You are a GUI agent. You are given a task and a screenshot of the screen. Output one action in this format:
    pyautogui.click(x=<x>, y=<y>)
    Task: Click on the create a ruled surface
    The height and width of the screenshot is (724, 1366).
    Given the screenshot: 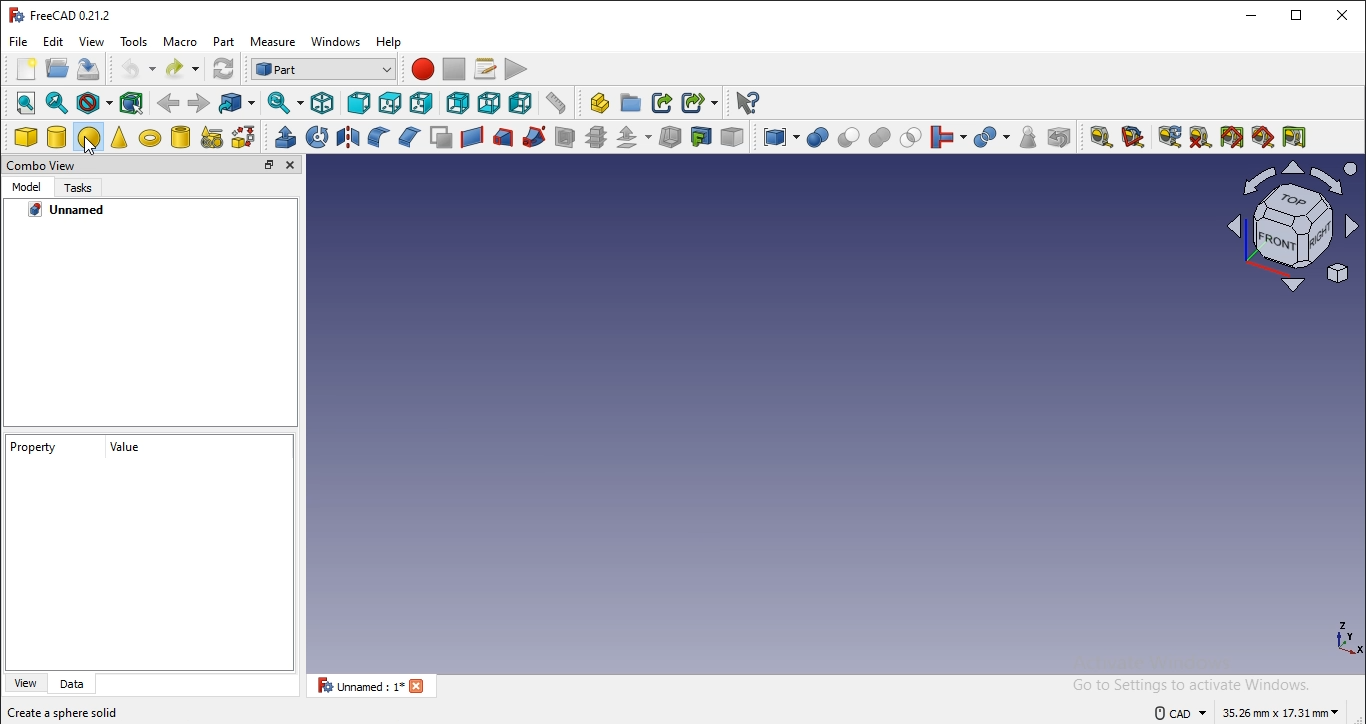 What is the action you would take?
    pyautogui.click(x=474, y=137)
    